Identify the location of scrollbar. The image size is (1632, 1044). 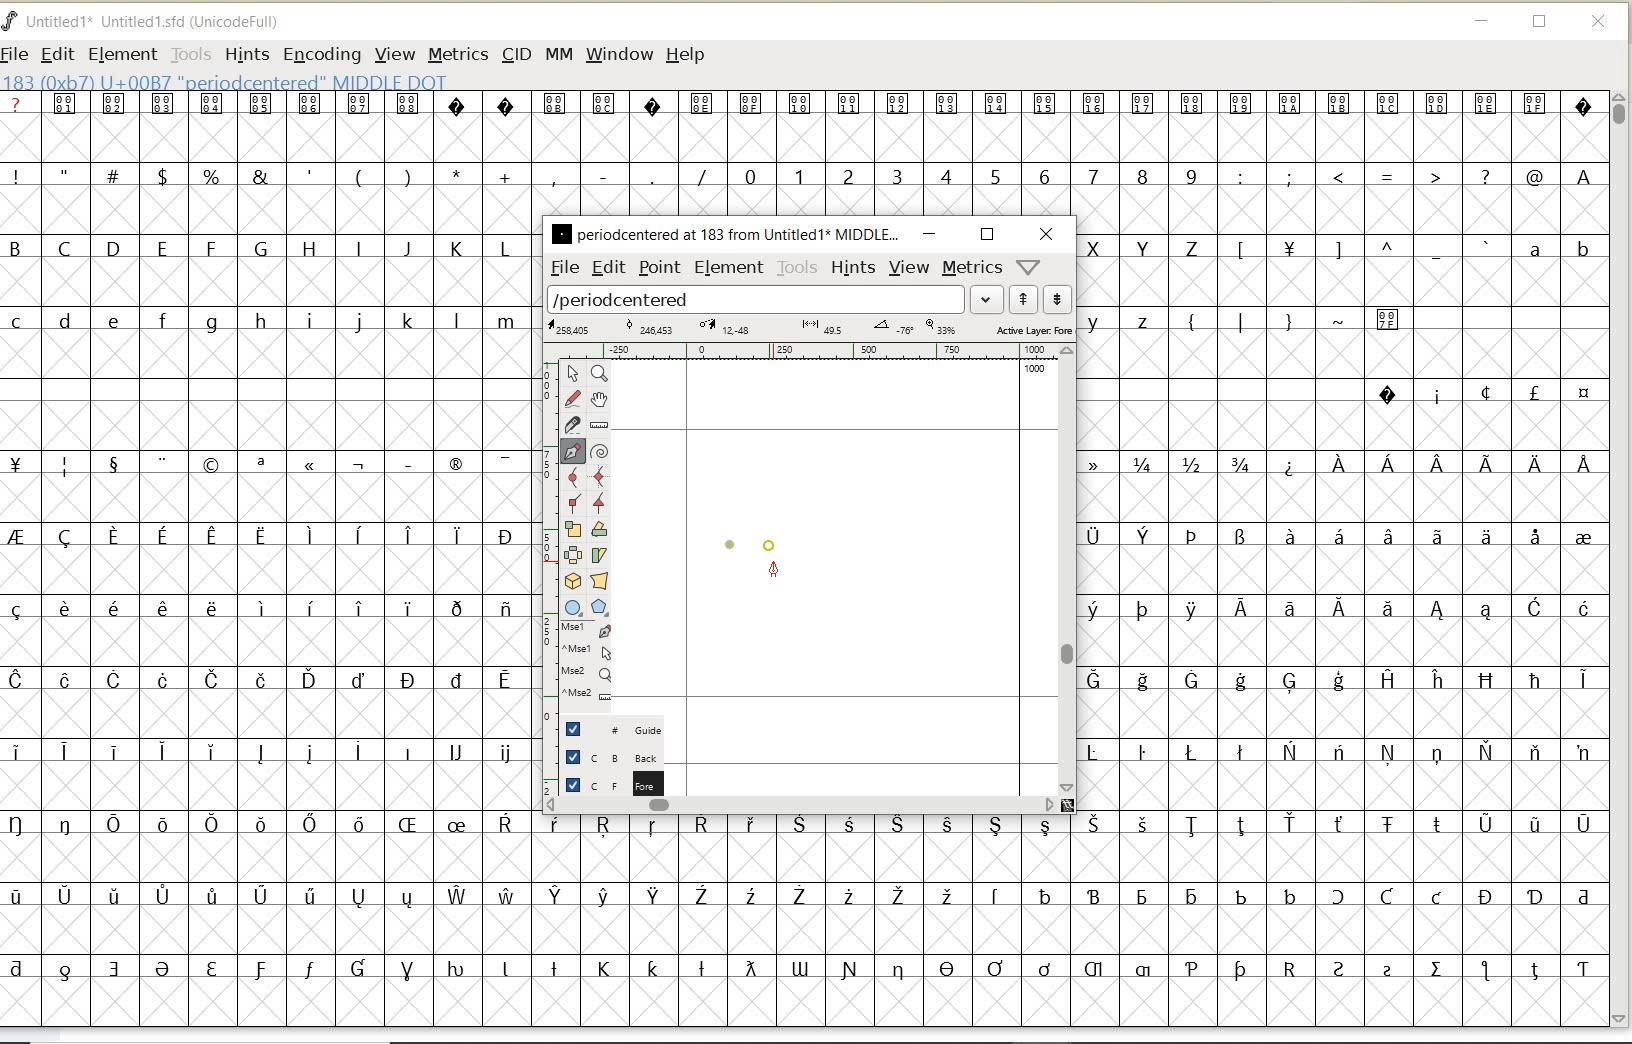
(801, 805).